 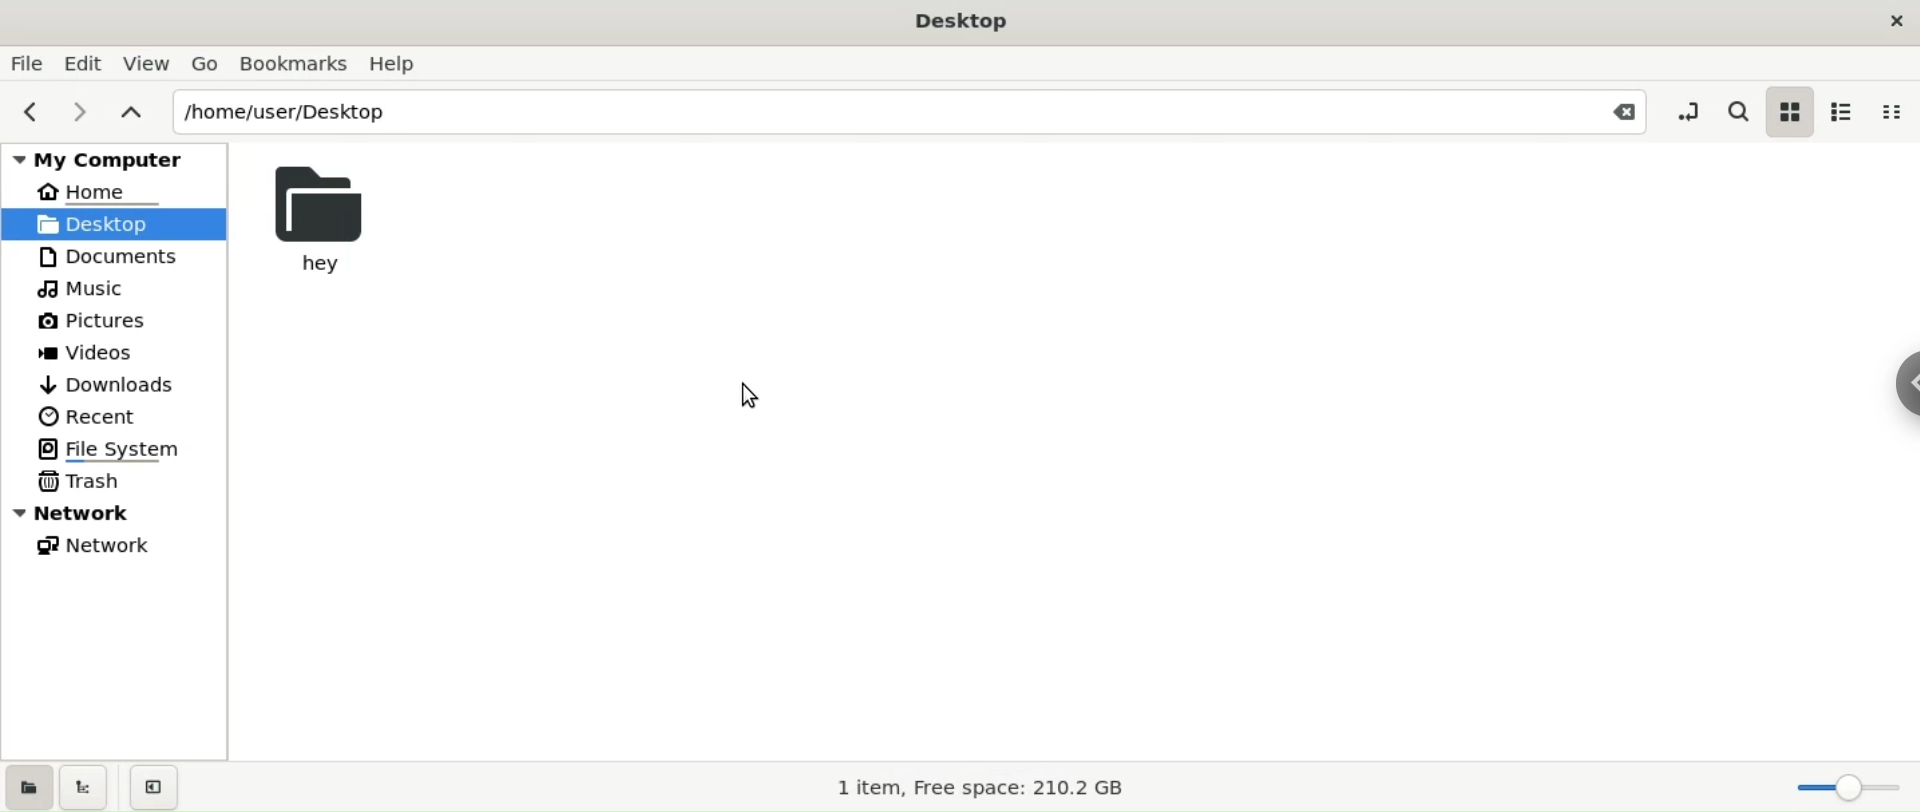 What do you see at coordinates (125, 447) in the screenshot?
I see `file system` at bounding box center [125, 447].